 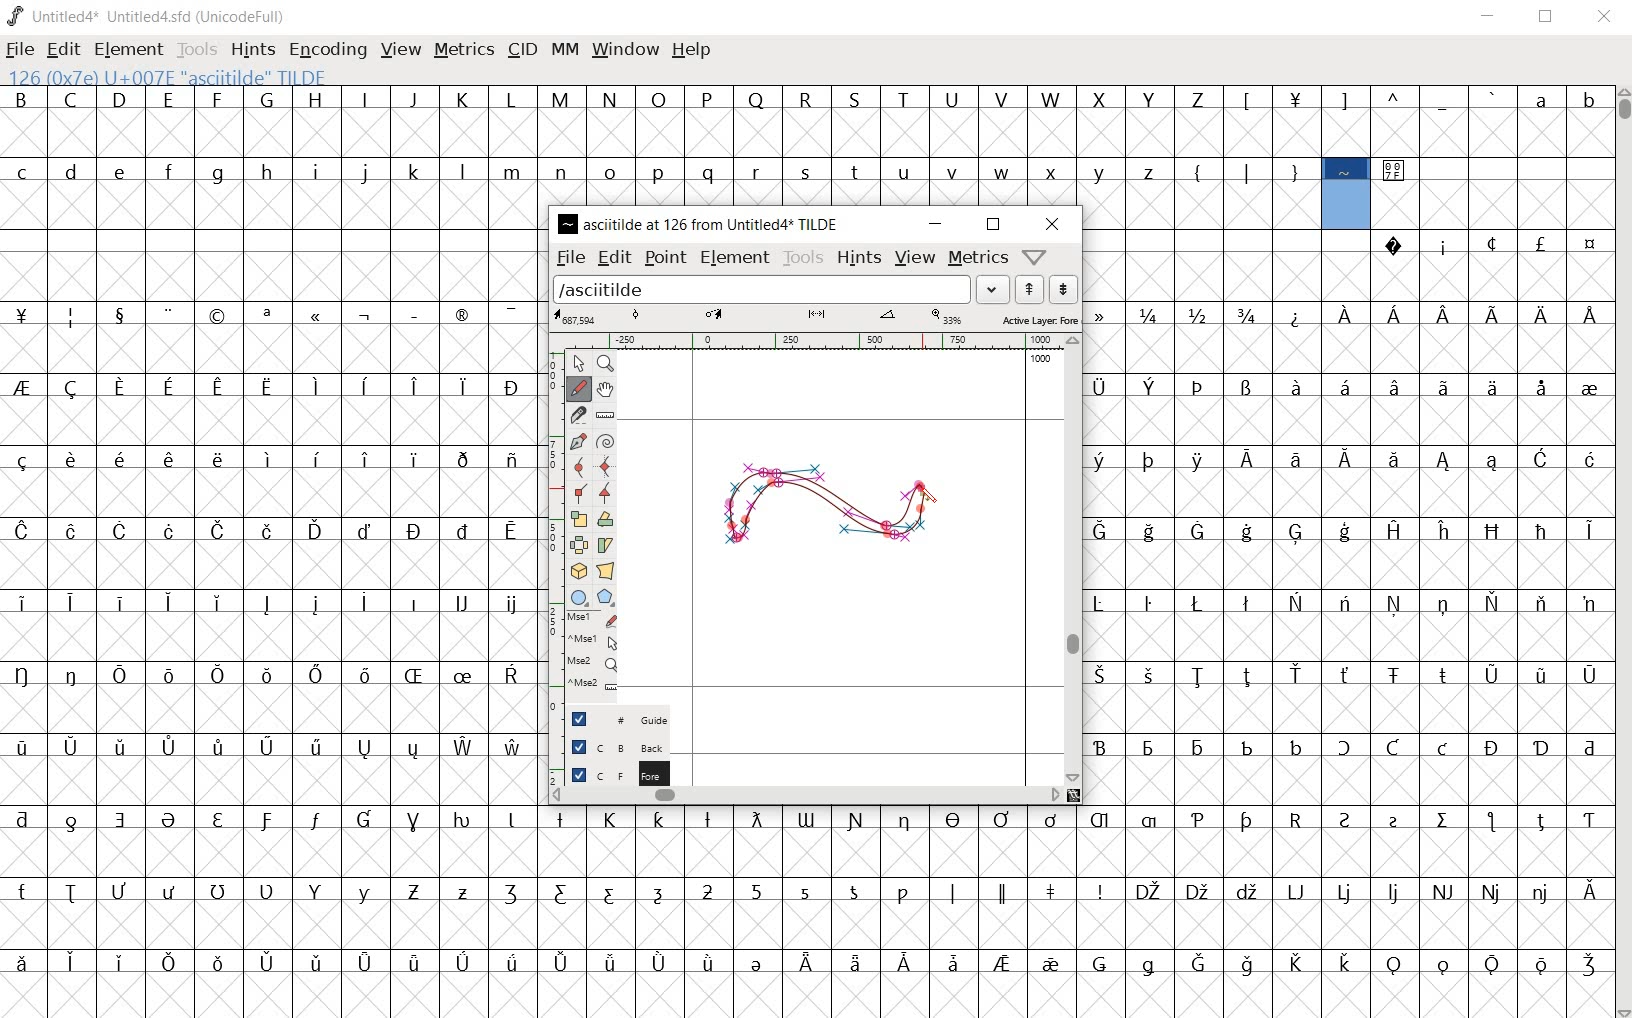 What do you see at coordinates (604, 522) in the screenshot?
I see `Rotate the selection` at bounding box center [604, 522].